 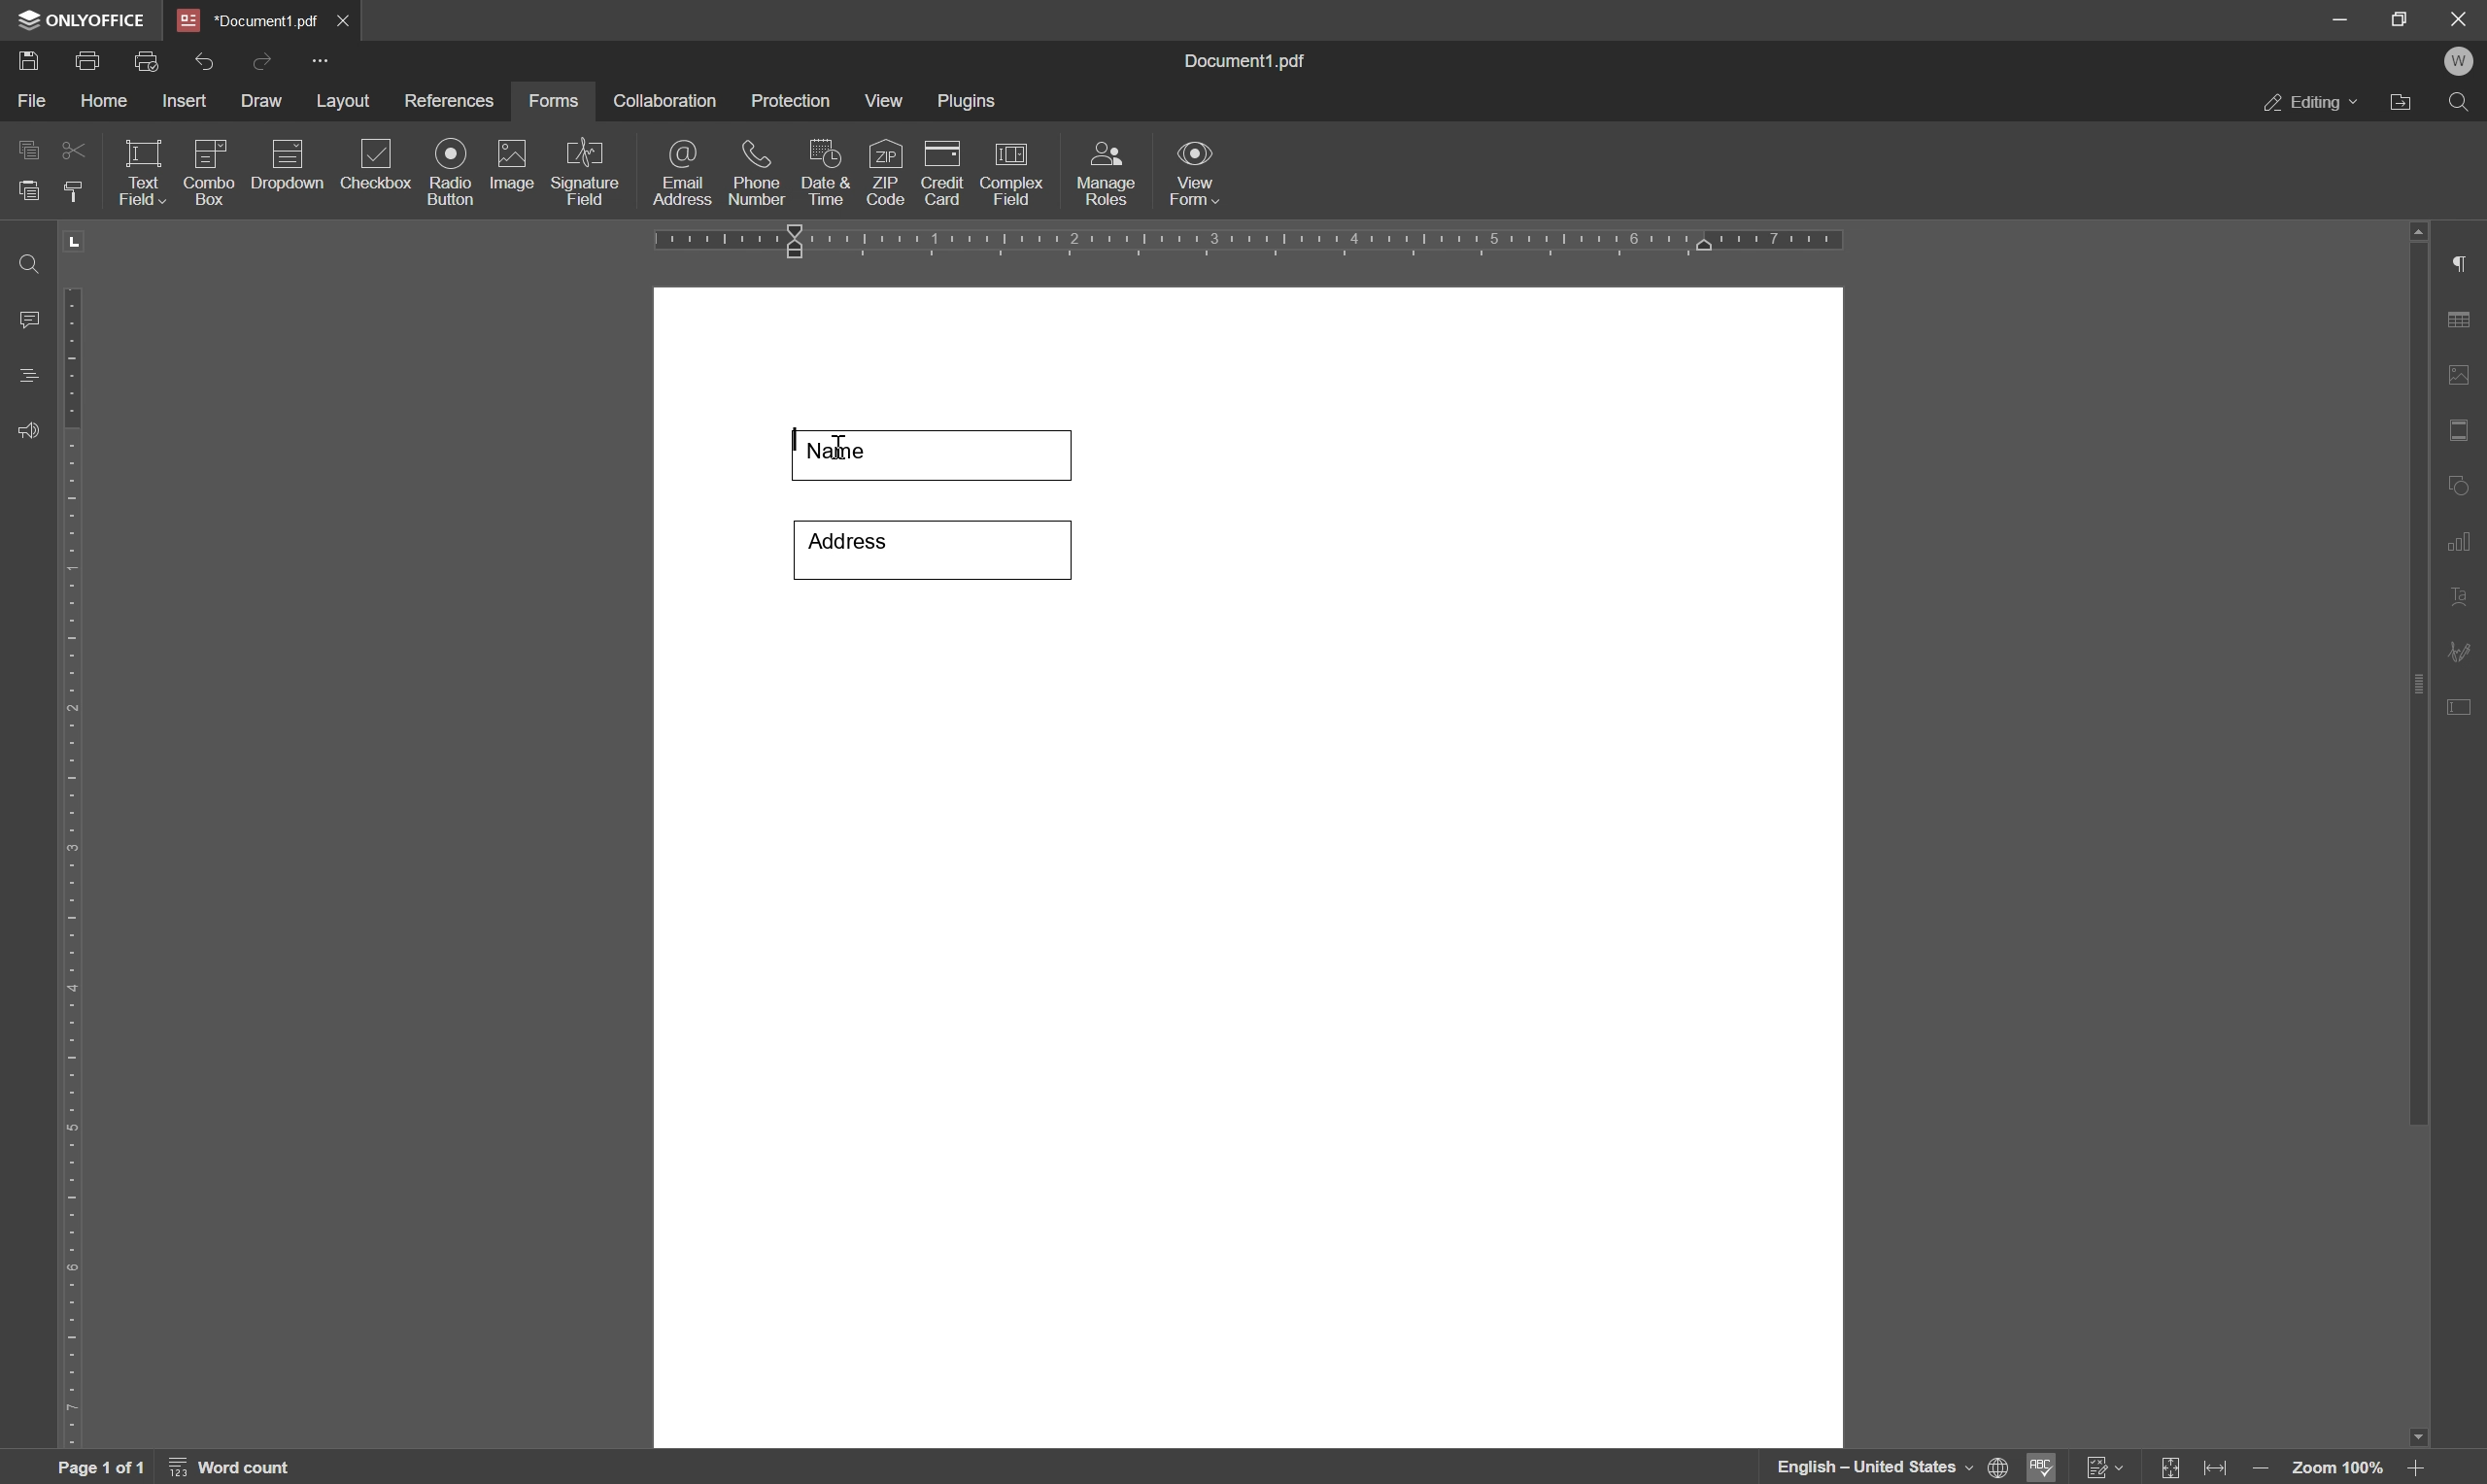 I want to click on description, so click(x=291, y=167).